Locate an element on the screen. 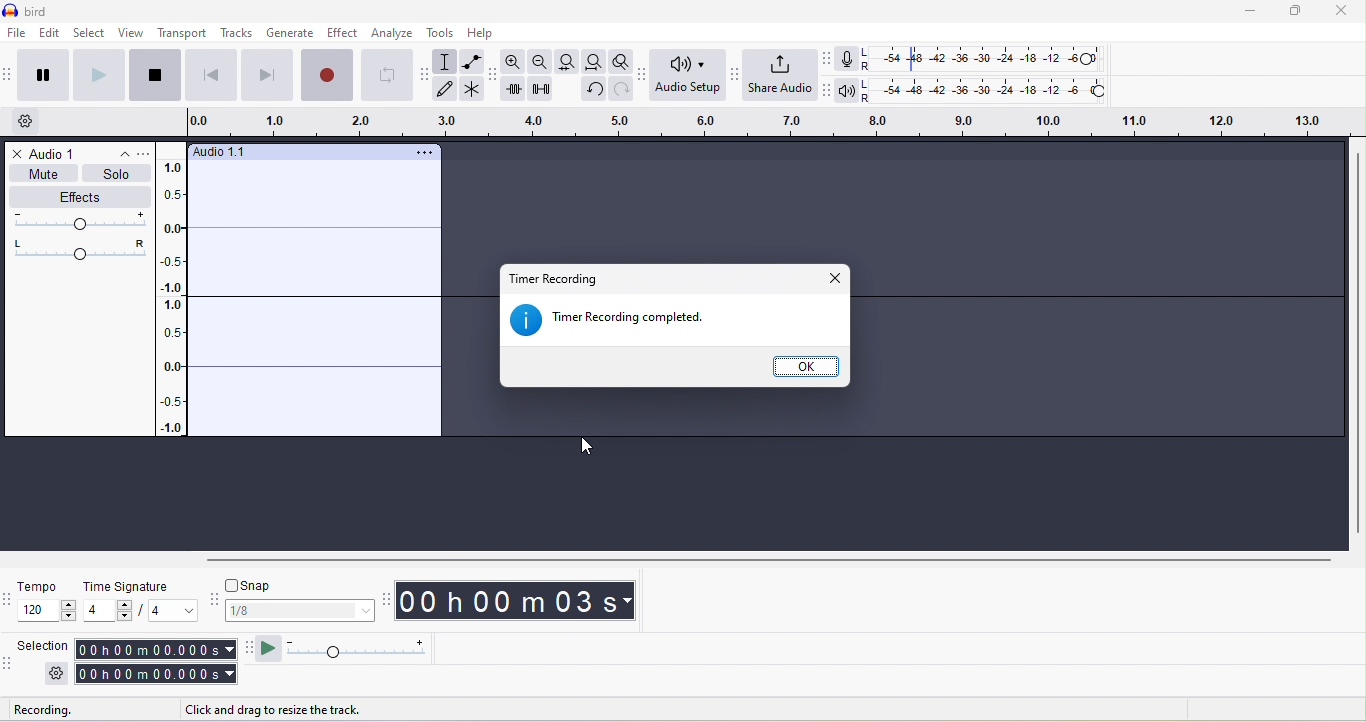  edit is located at coordinates (49, 35).